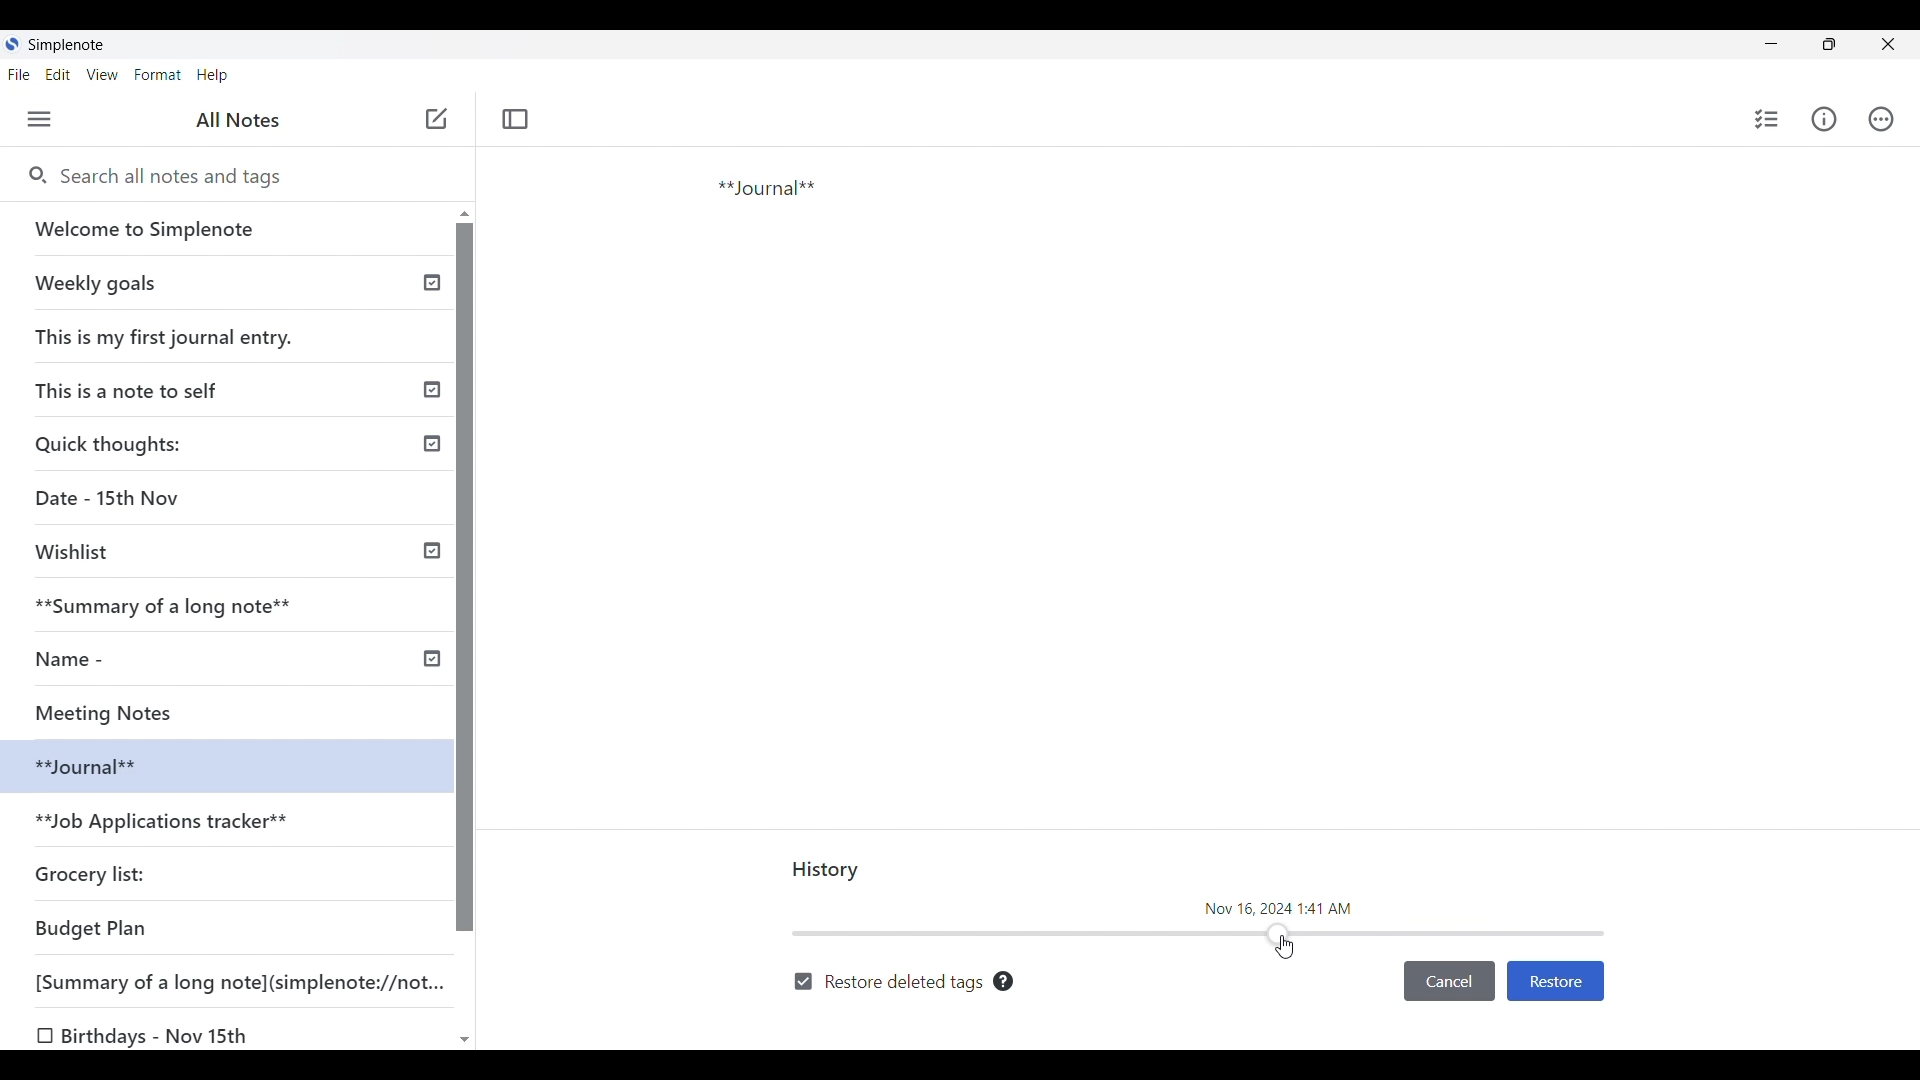 The width and height of the screenshot is (1920, 1080). I want to click on Published notes indicated by check icon, so click(432, 471).